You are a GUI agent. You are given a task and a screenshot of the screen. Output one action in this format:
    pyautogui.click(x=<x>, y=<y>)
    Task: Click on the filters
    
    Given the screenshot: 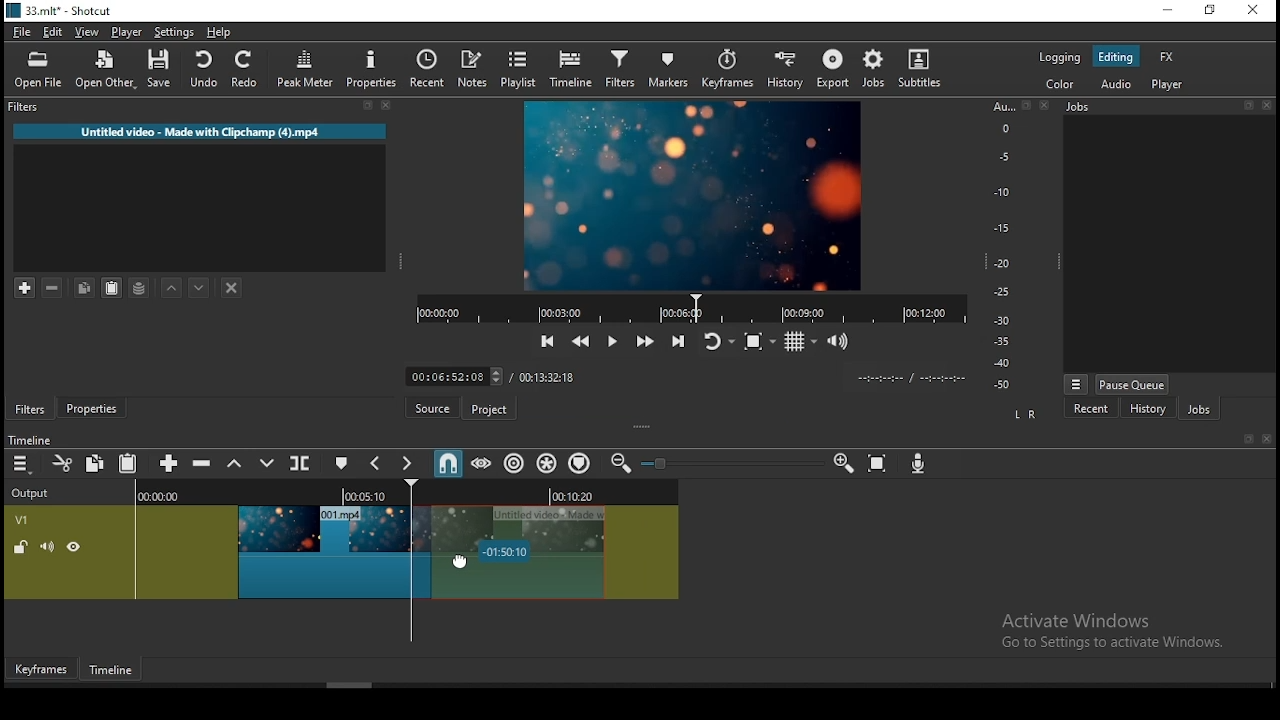 What is the action you would take?
    pyautogui.click(x=618, y=70)
    